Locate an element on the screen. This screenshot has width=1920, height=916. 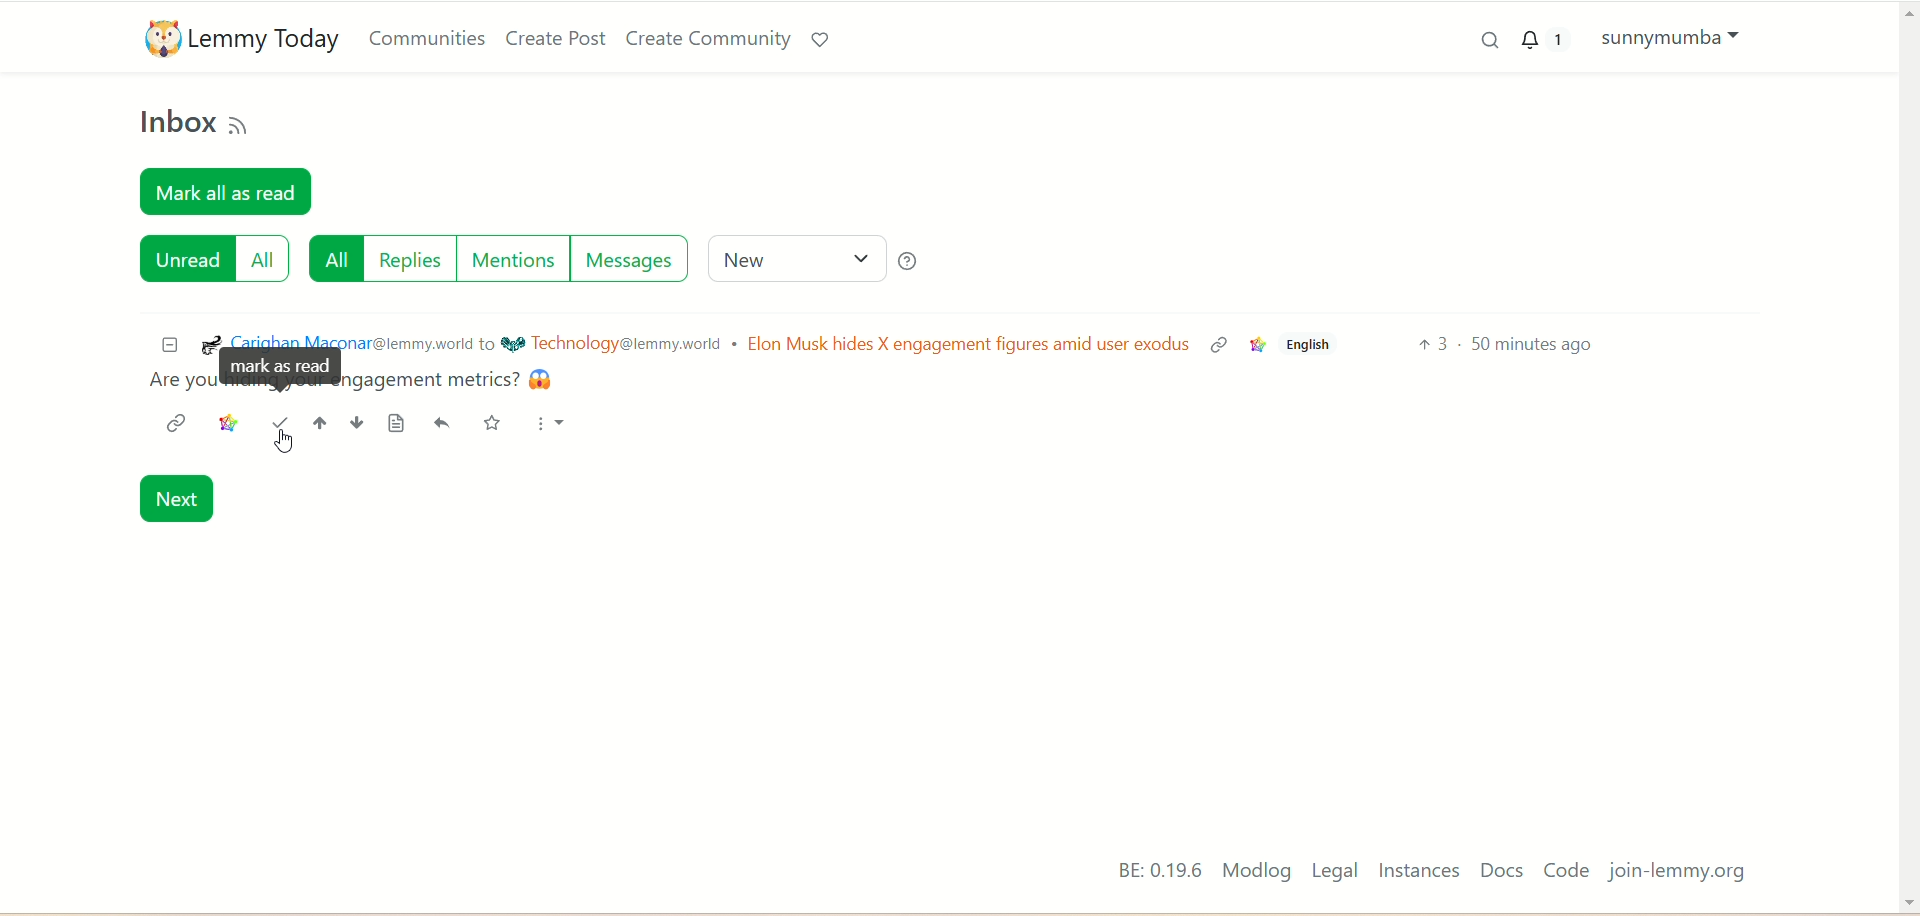
sunnymumba(account) is located at coordinates (1676, 41).